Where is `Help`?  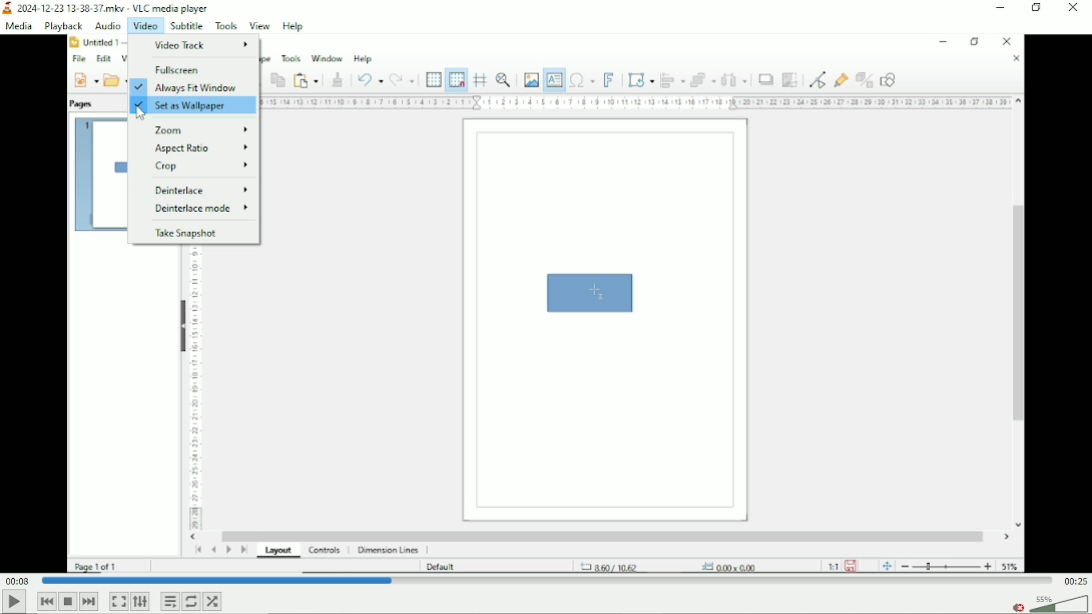
Help is located at coordinates (295, 26).